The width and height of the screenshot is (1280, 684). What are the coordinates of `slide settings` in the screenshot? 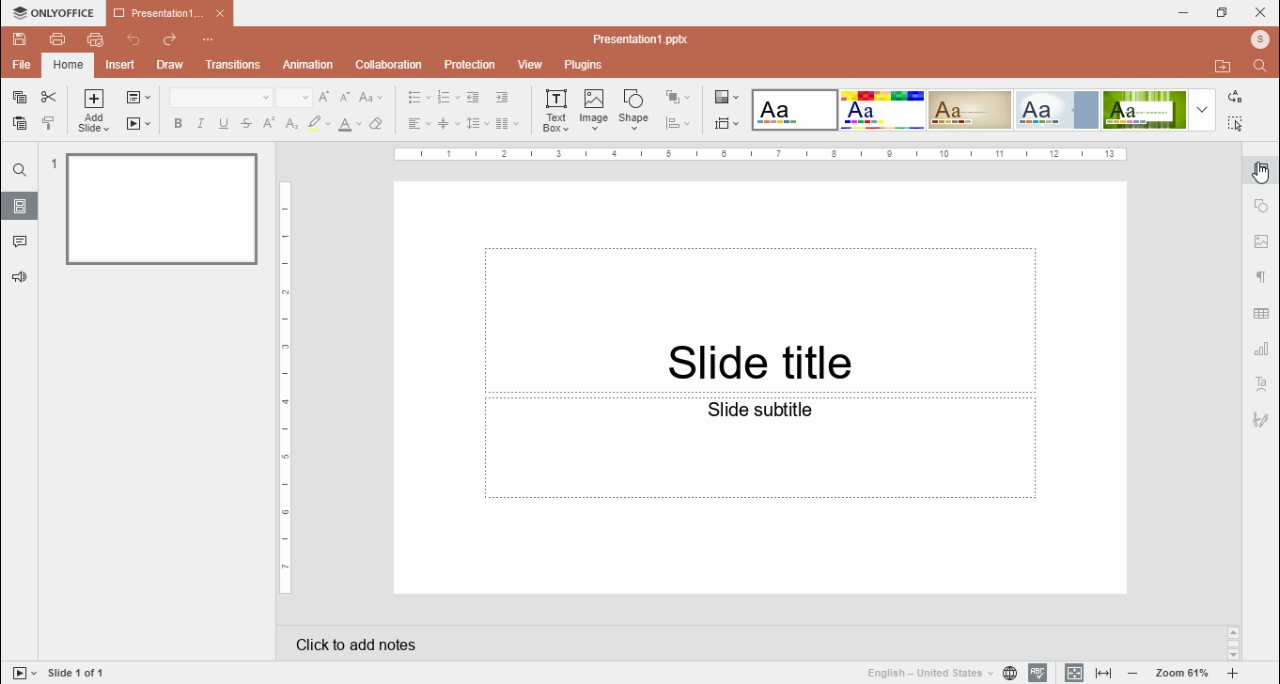 It's located at (1259, 172).